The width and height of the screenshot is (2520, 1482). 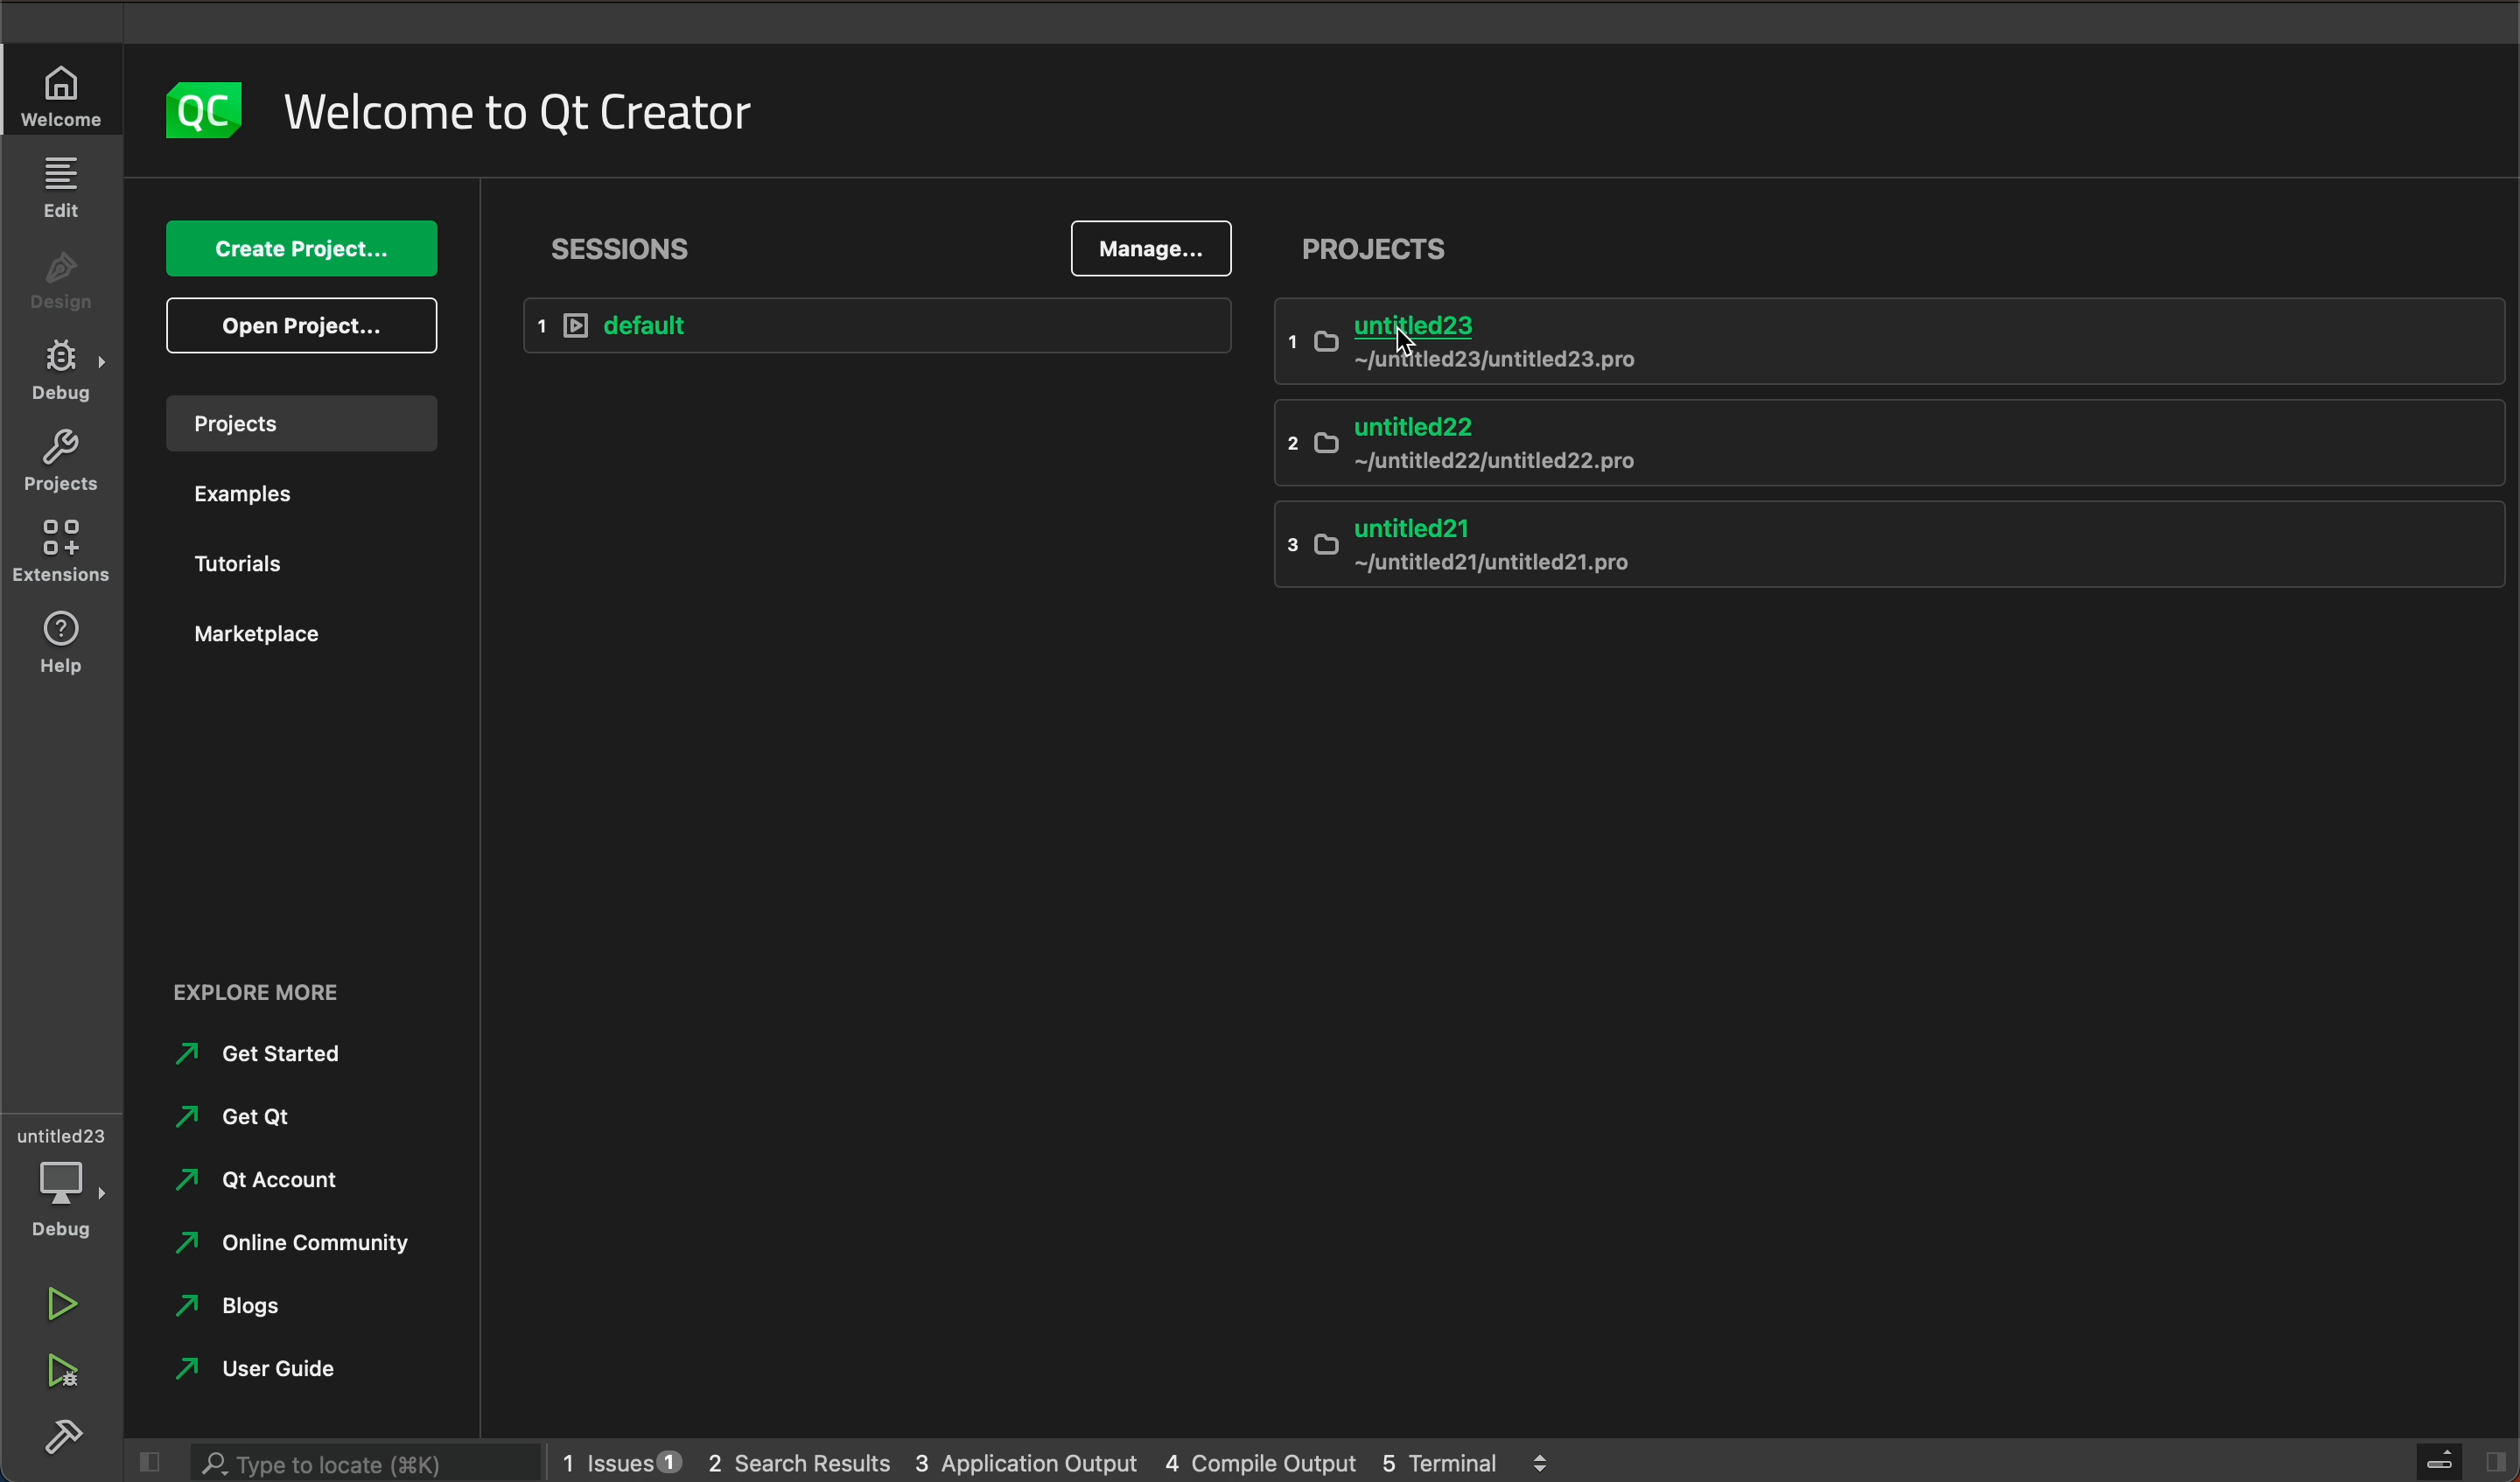 I want to click on cursor, so click(x=1409, y=341).